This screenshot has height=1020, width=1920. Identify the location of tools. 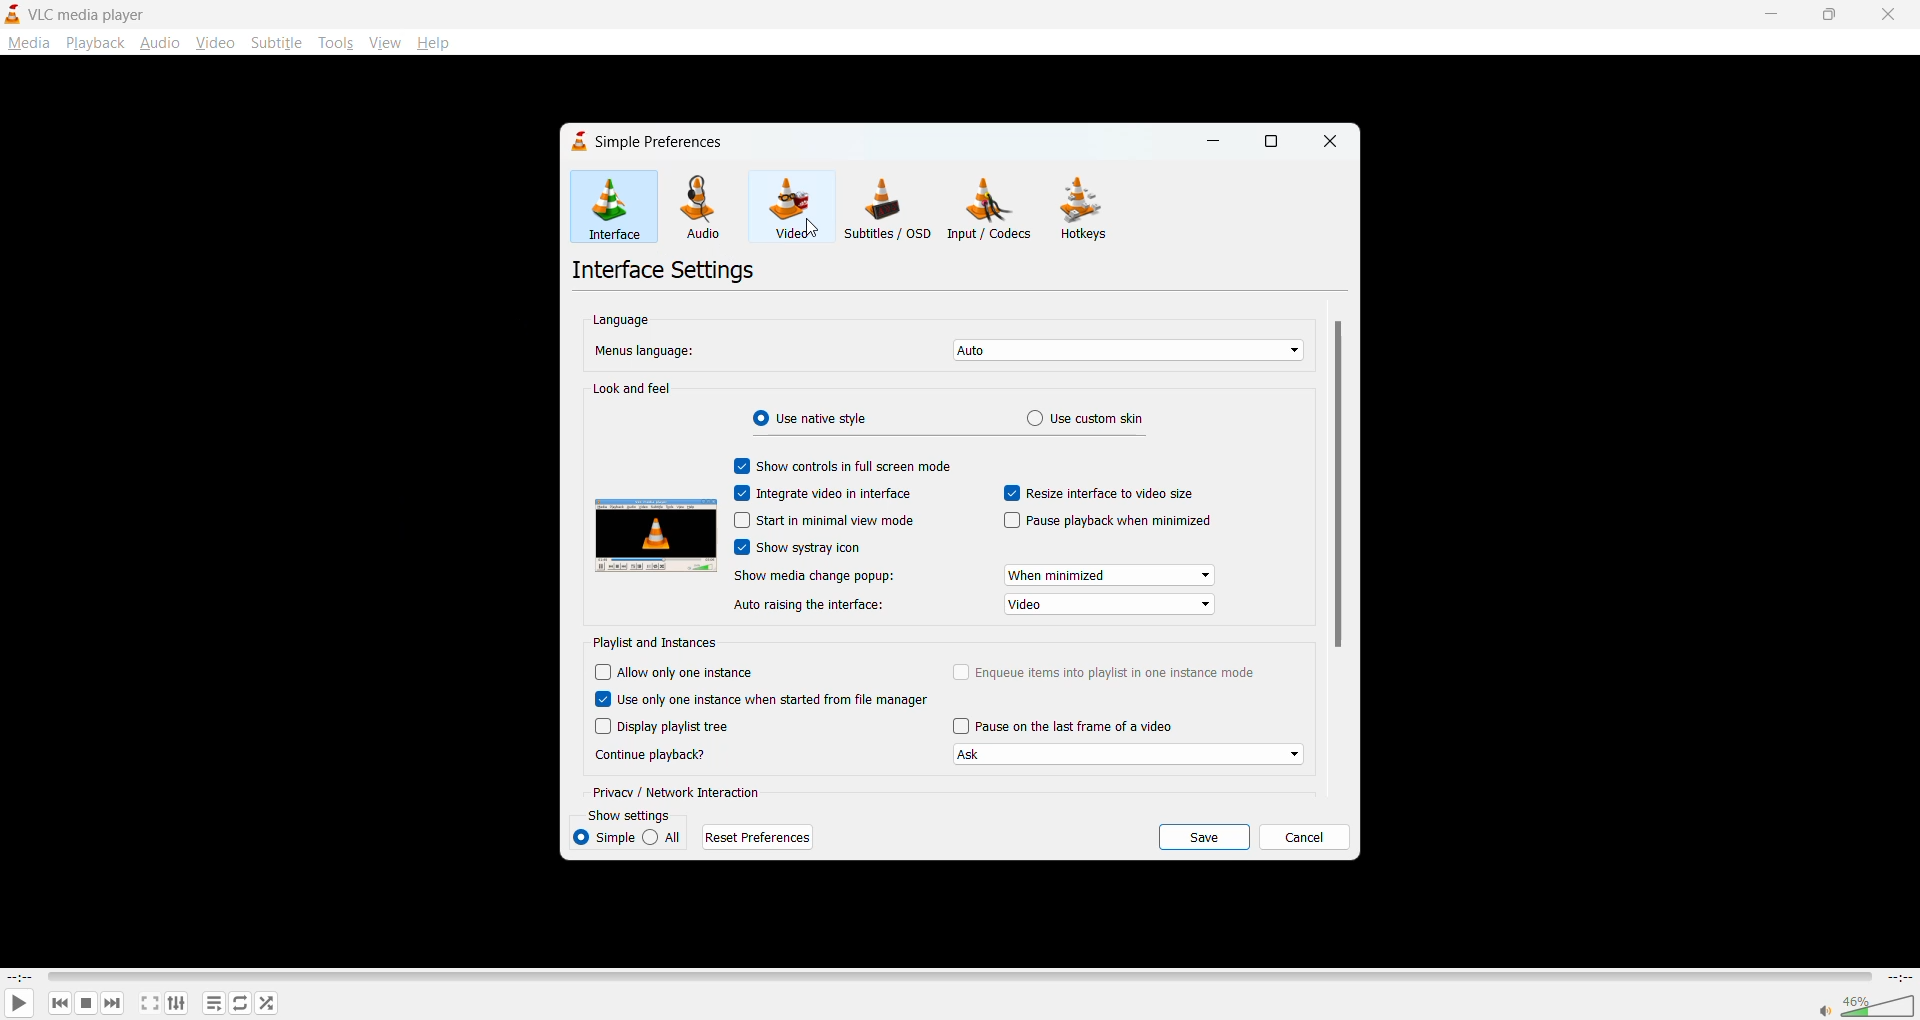
(335, 45).